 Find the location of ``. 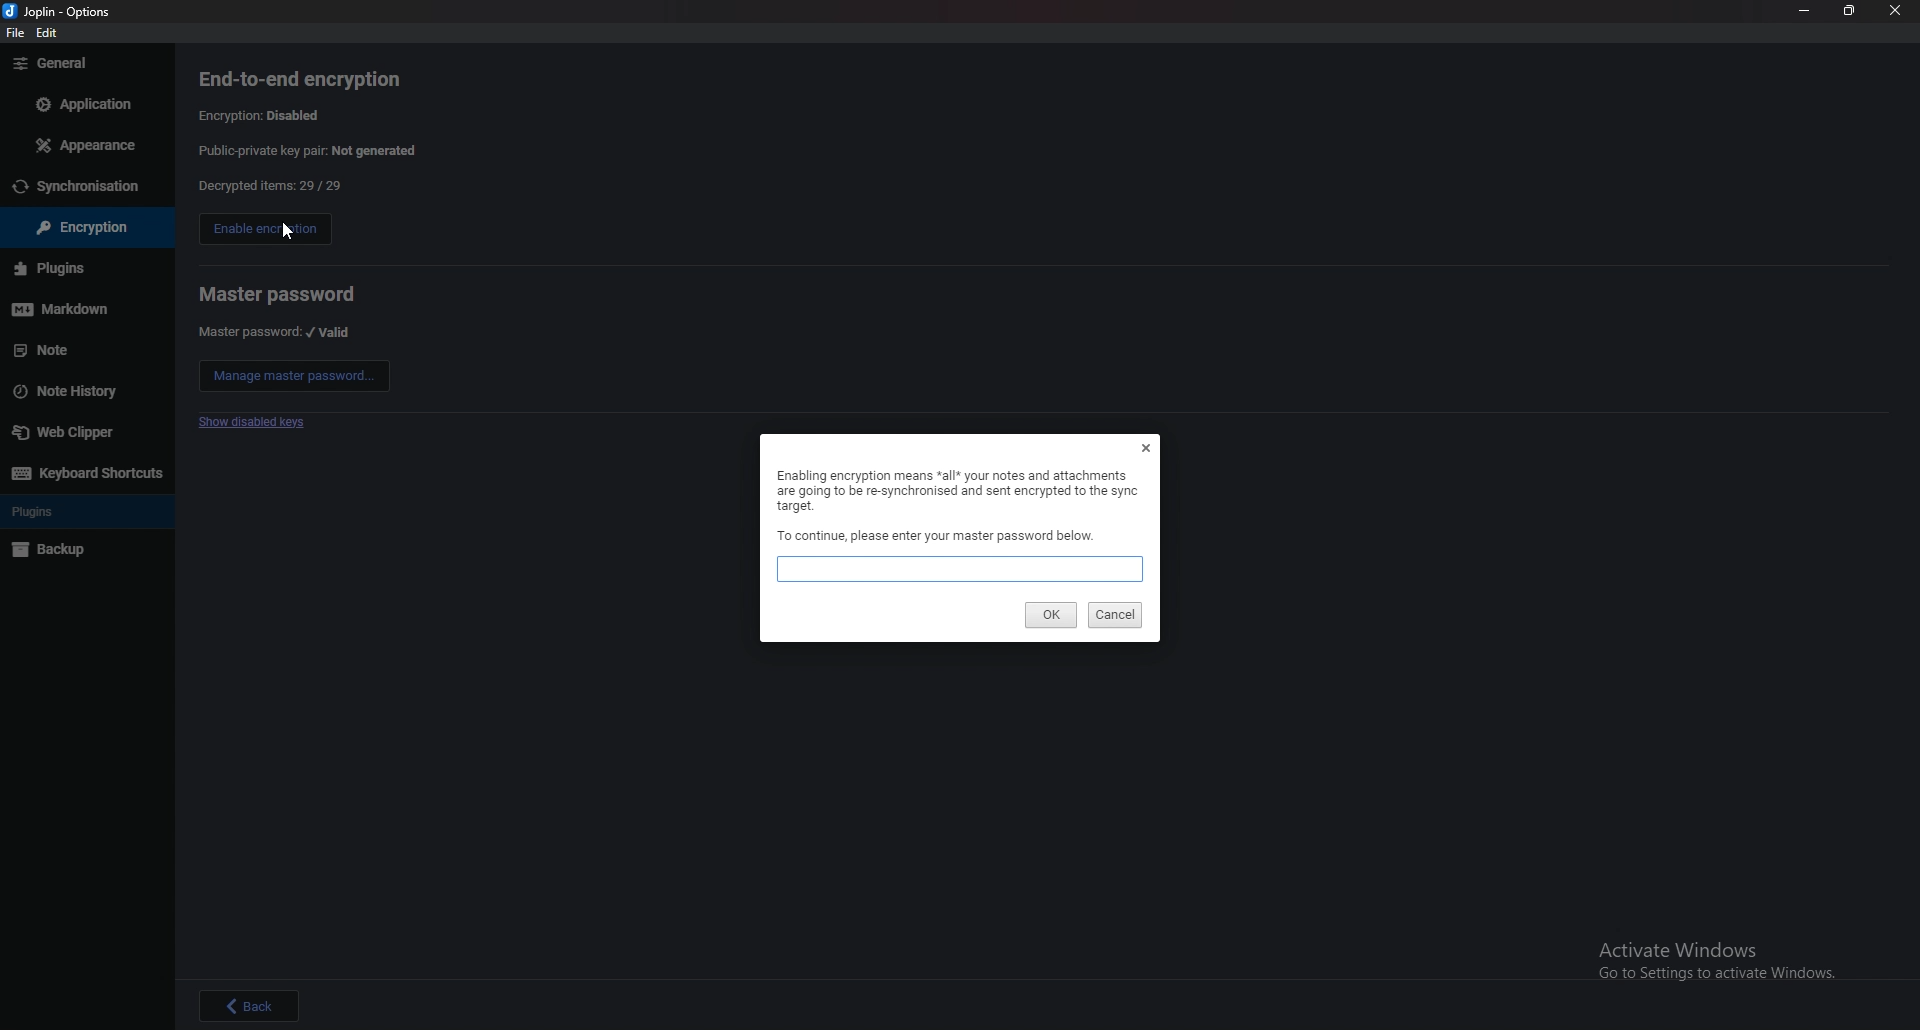

 is located at coordinates (70, 436).